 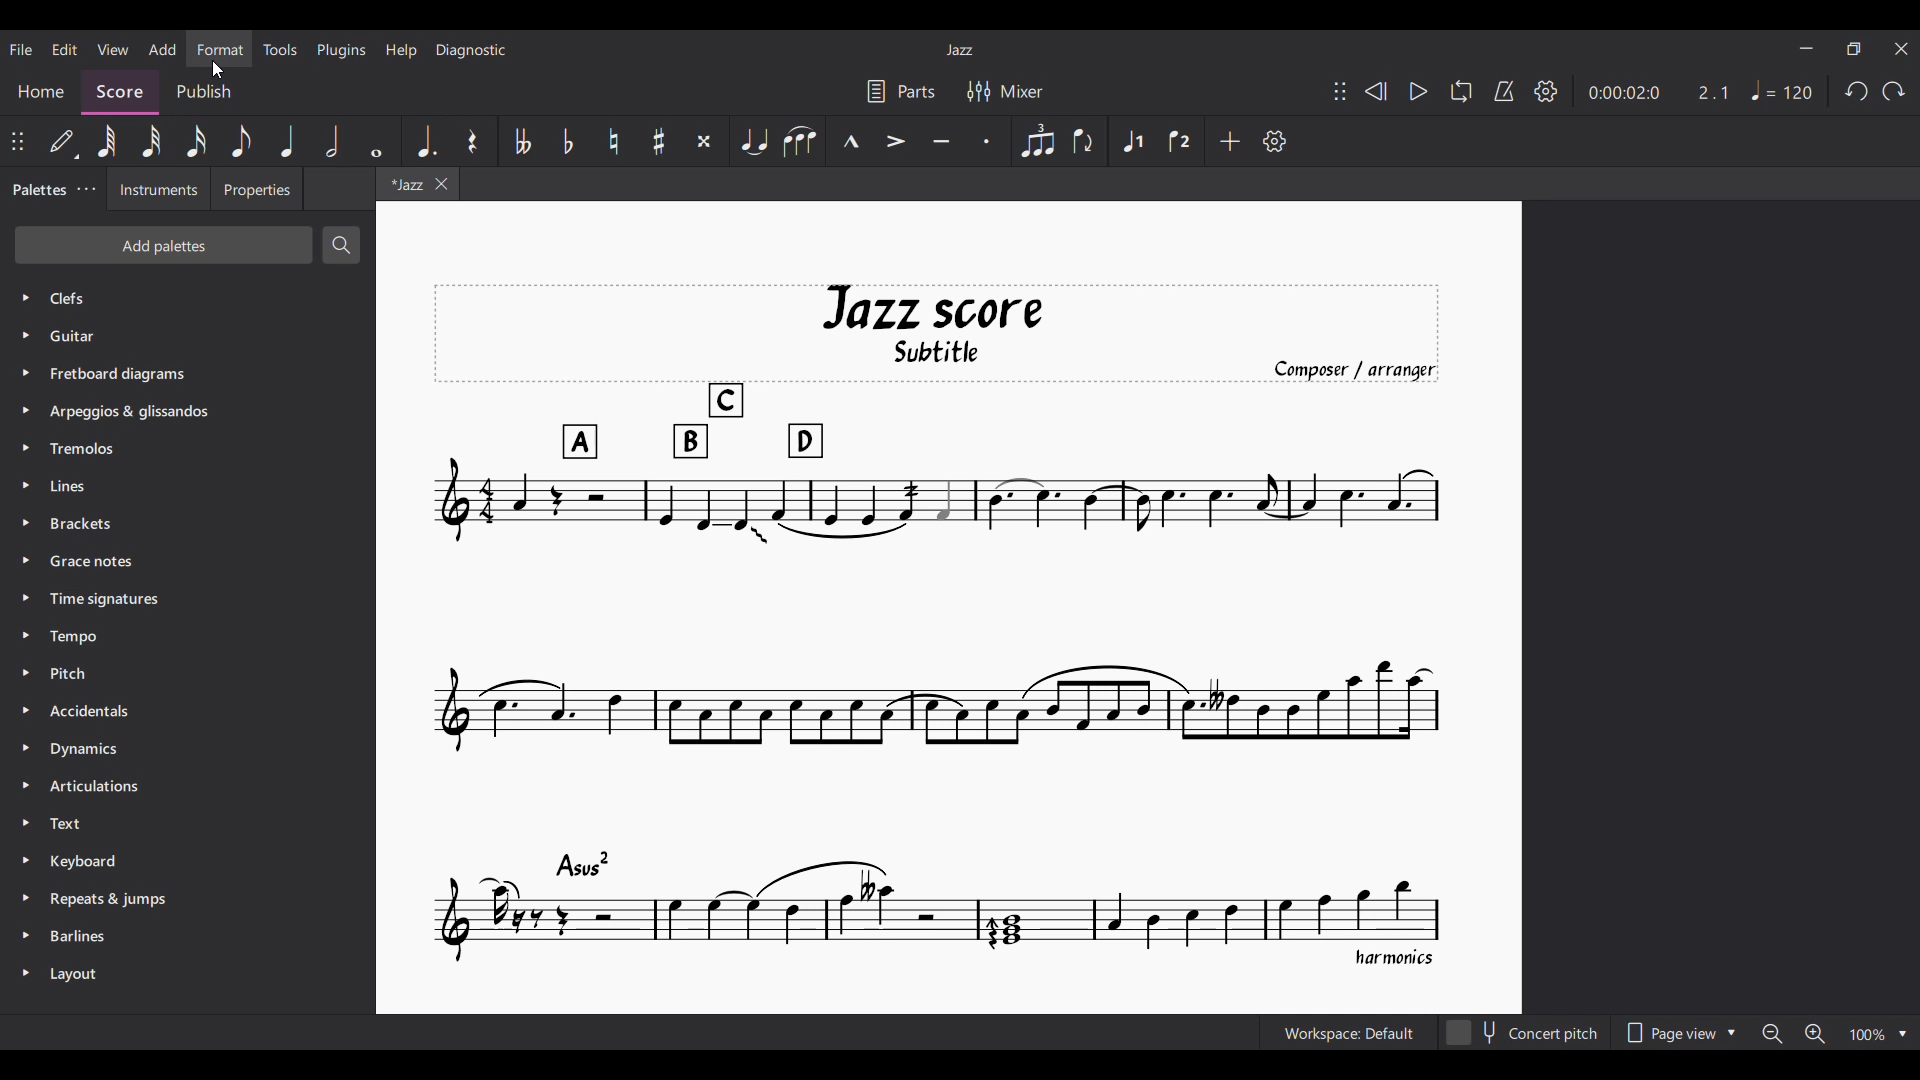 What do you see at coordinates (79, 523) in the screenshot?
I see `Brackets` at bounding box center [79, 523].